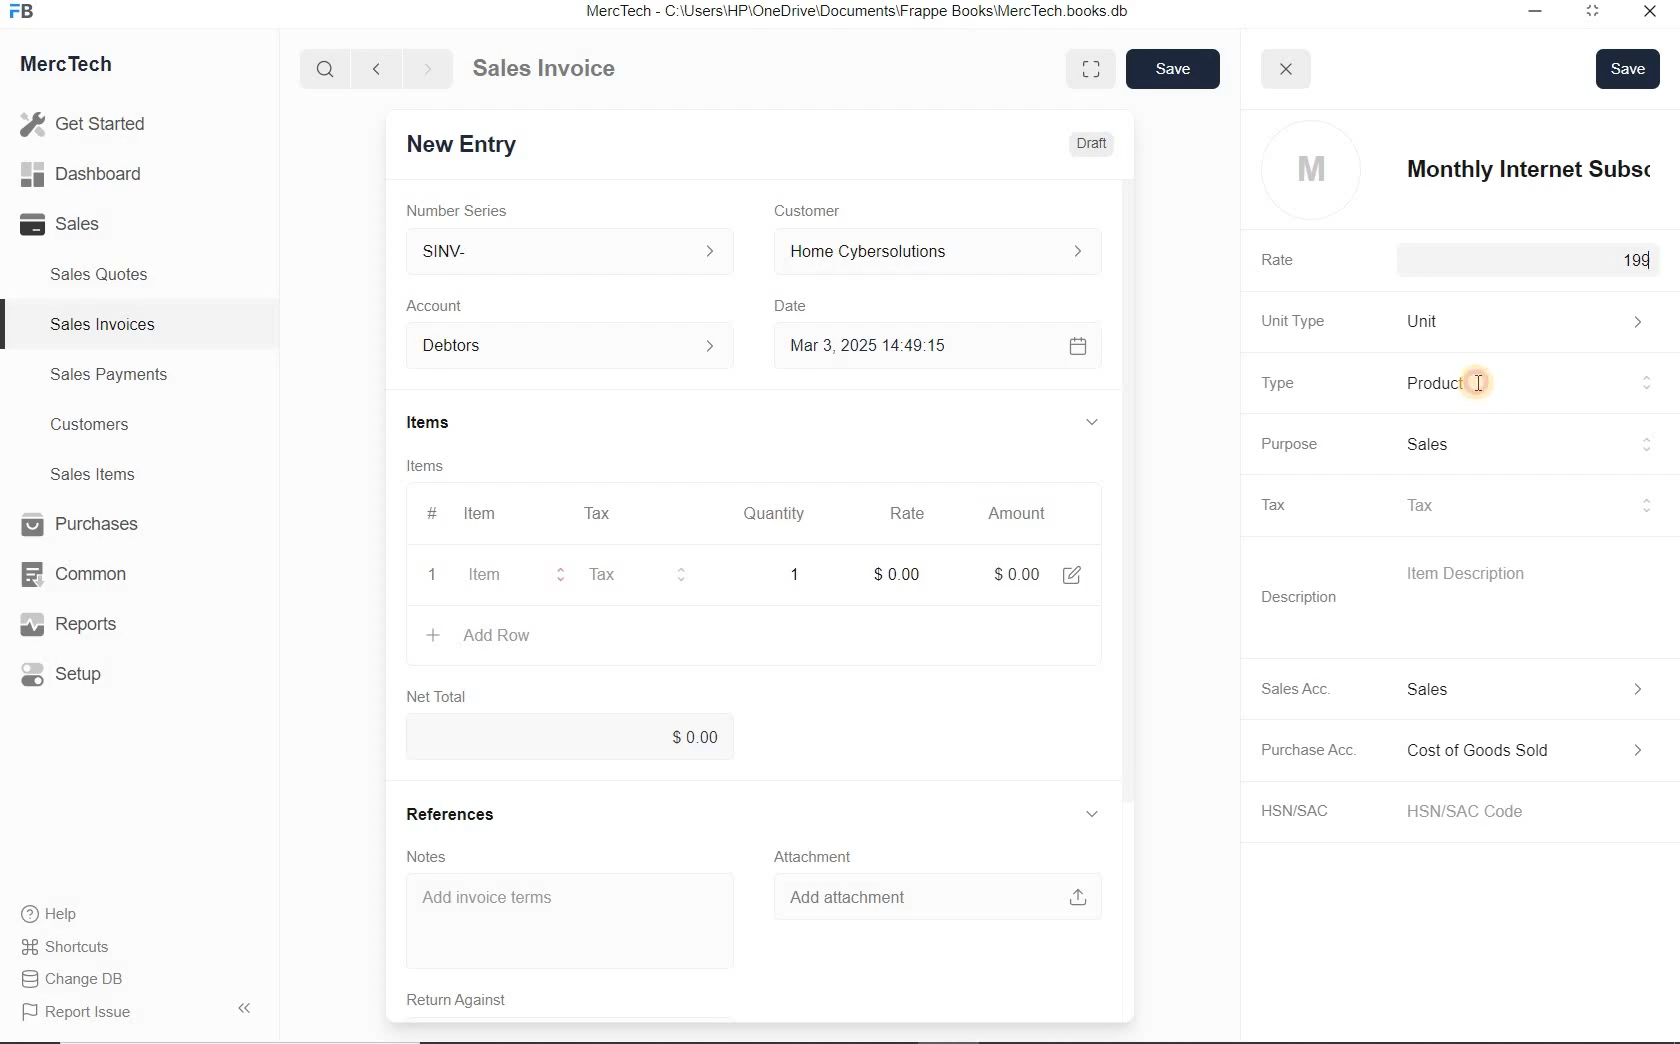  What do you see at coordinates (482, 514) in the screenshot?
I see `Item` at bounding box center [482, 514].